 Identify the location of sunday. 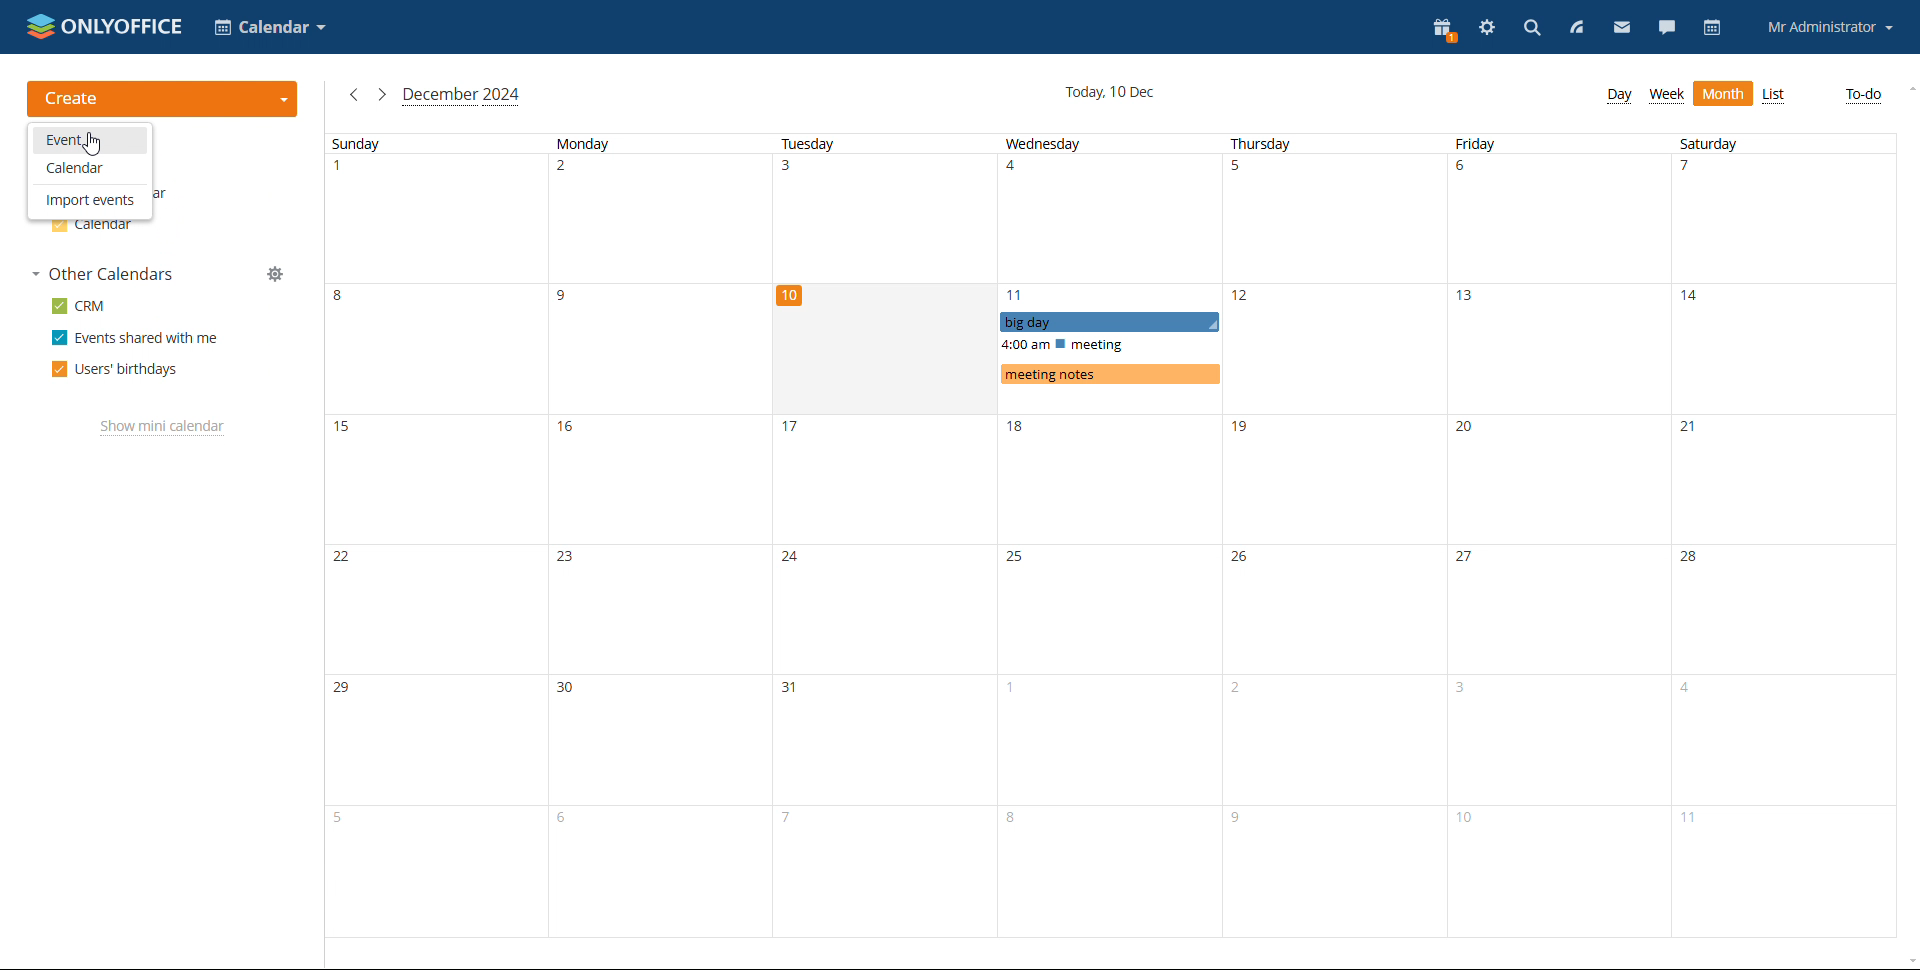
(436, 535).